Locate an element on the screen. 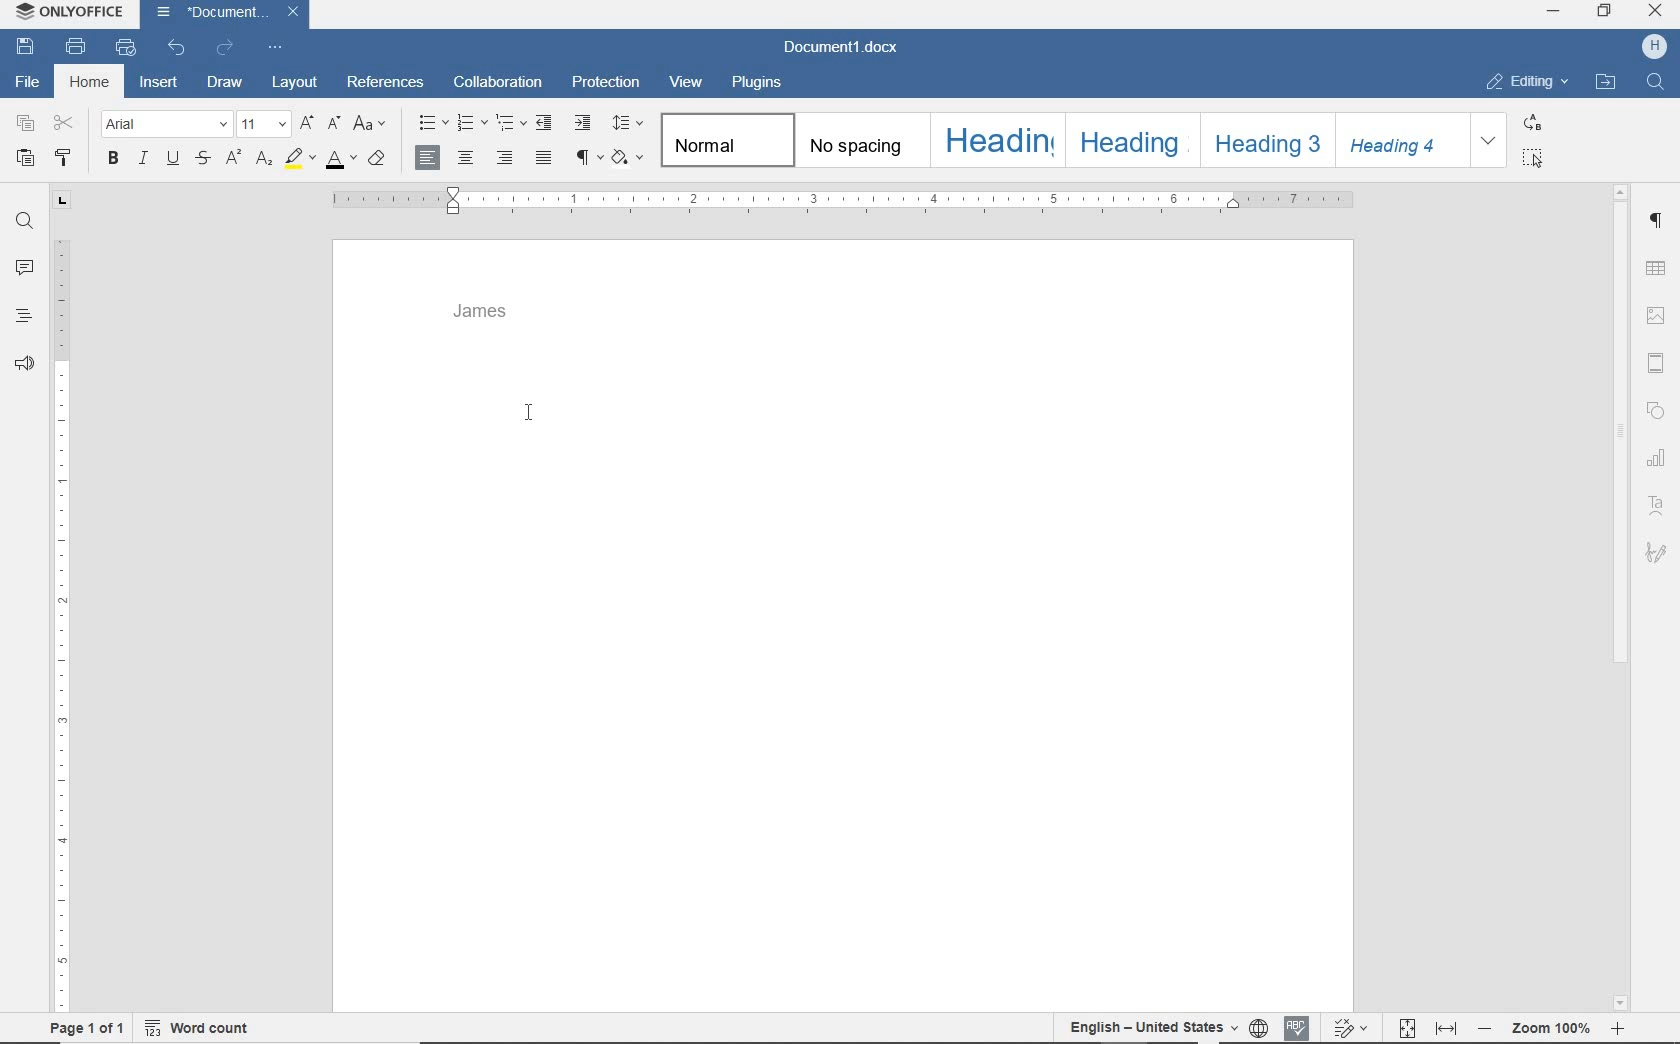 This screenshot has height=1044, width=1680. paragraph line spacing is located at coordinates (631, 123).